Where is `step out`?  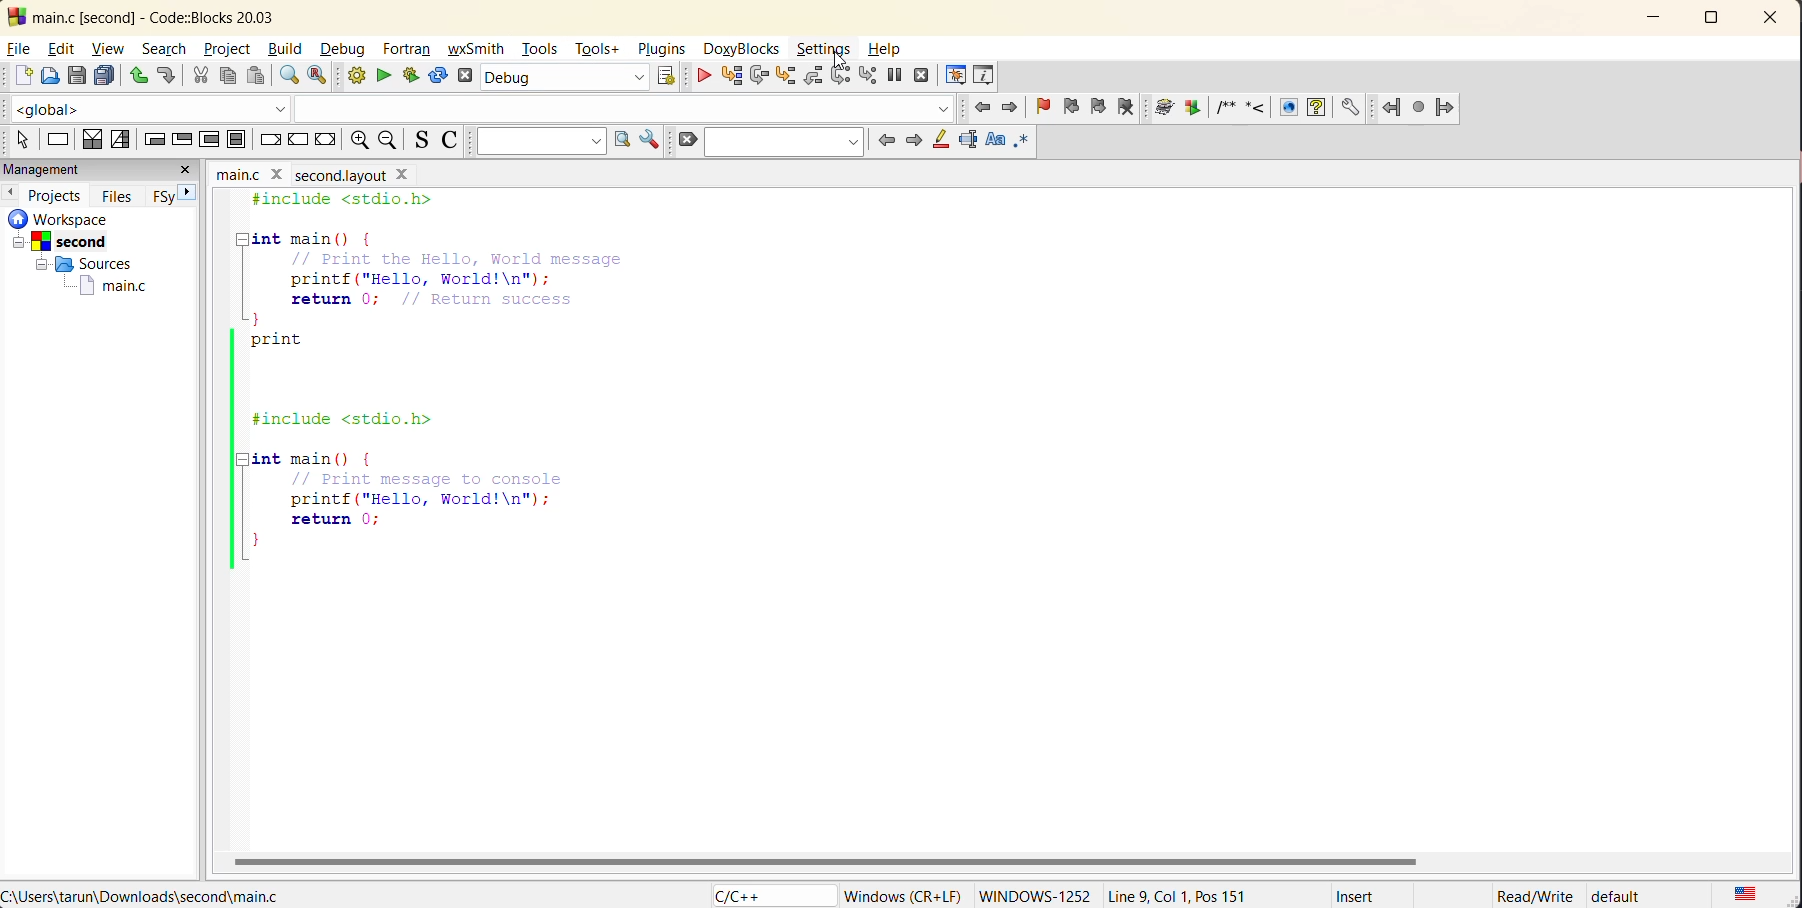 step out is located at coordinates (813, 77).